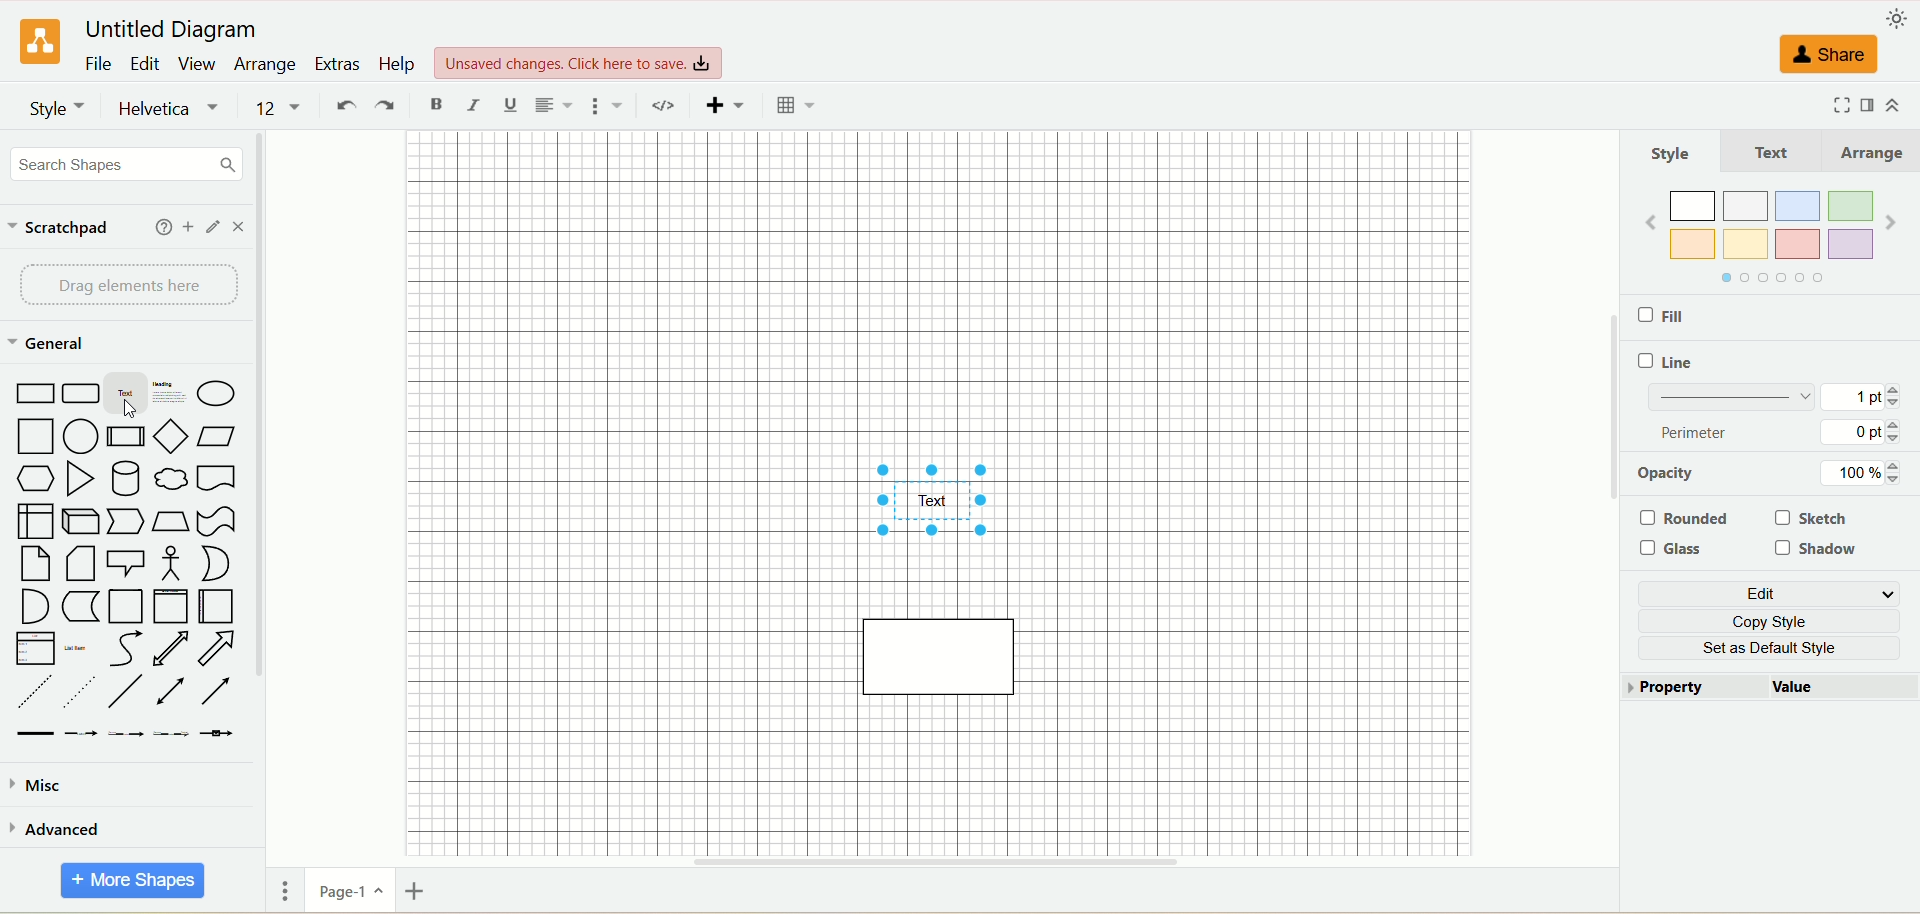  Describe the element at coordinates (795, 106) in the screenshot. I see `Table` at that location.